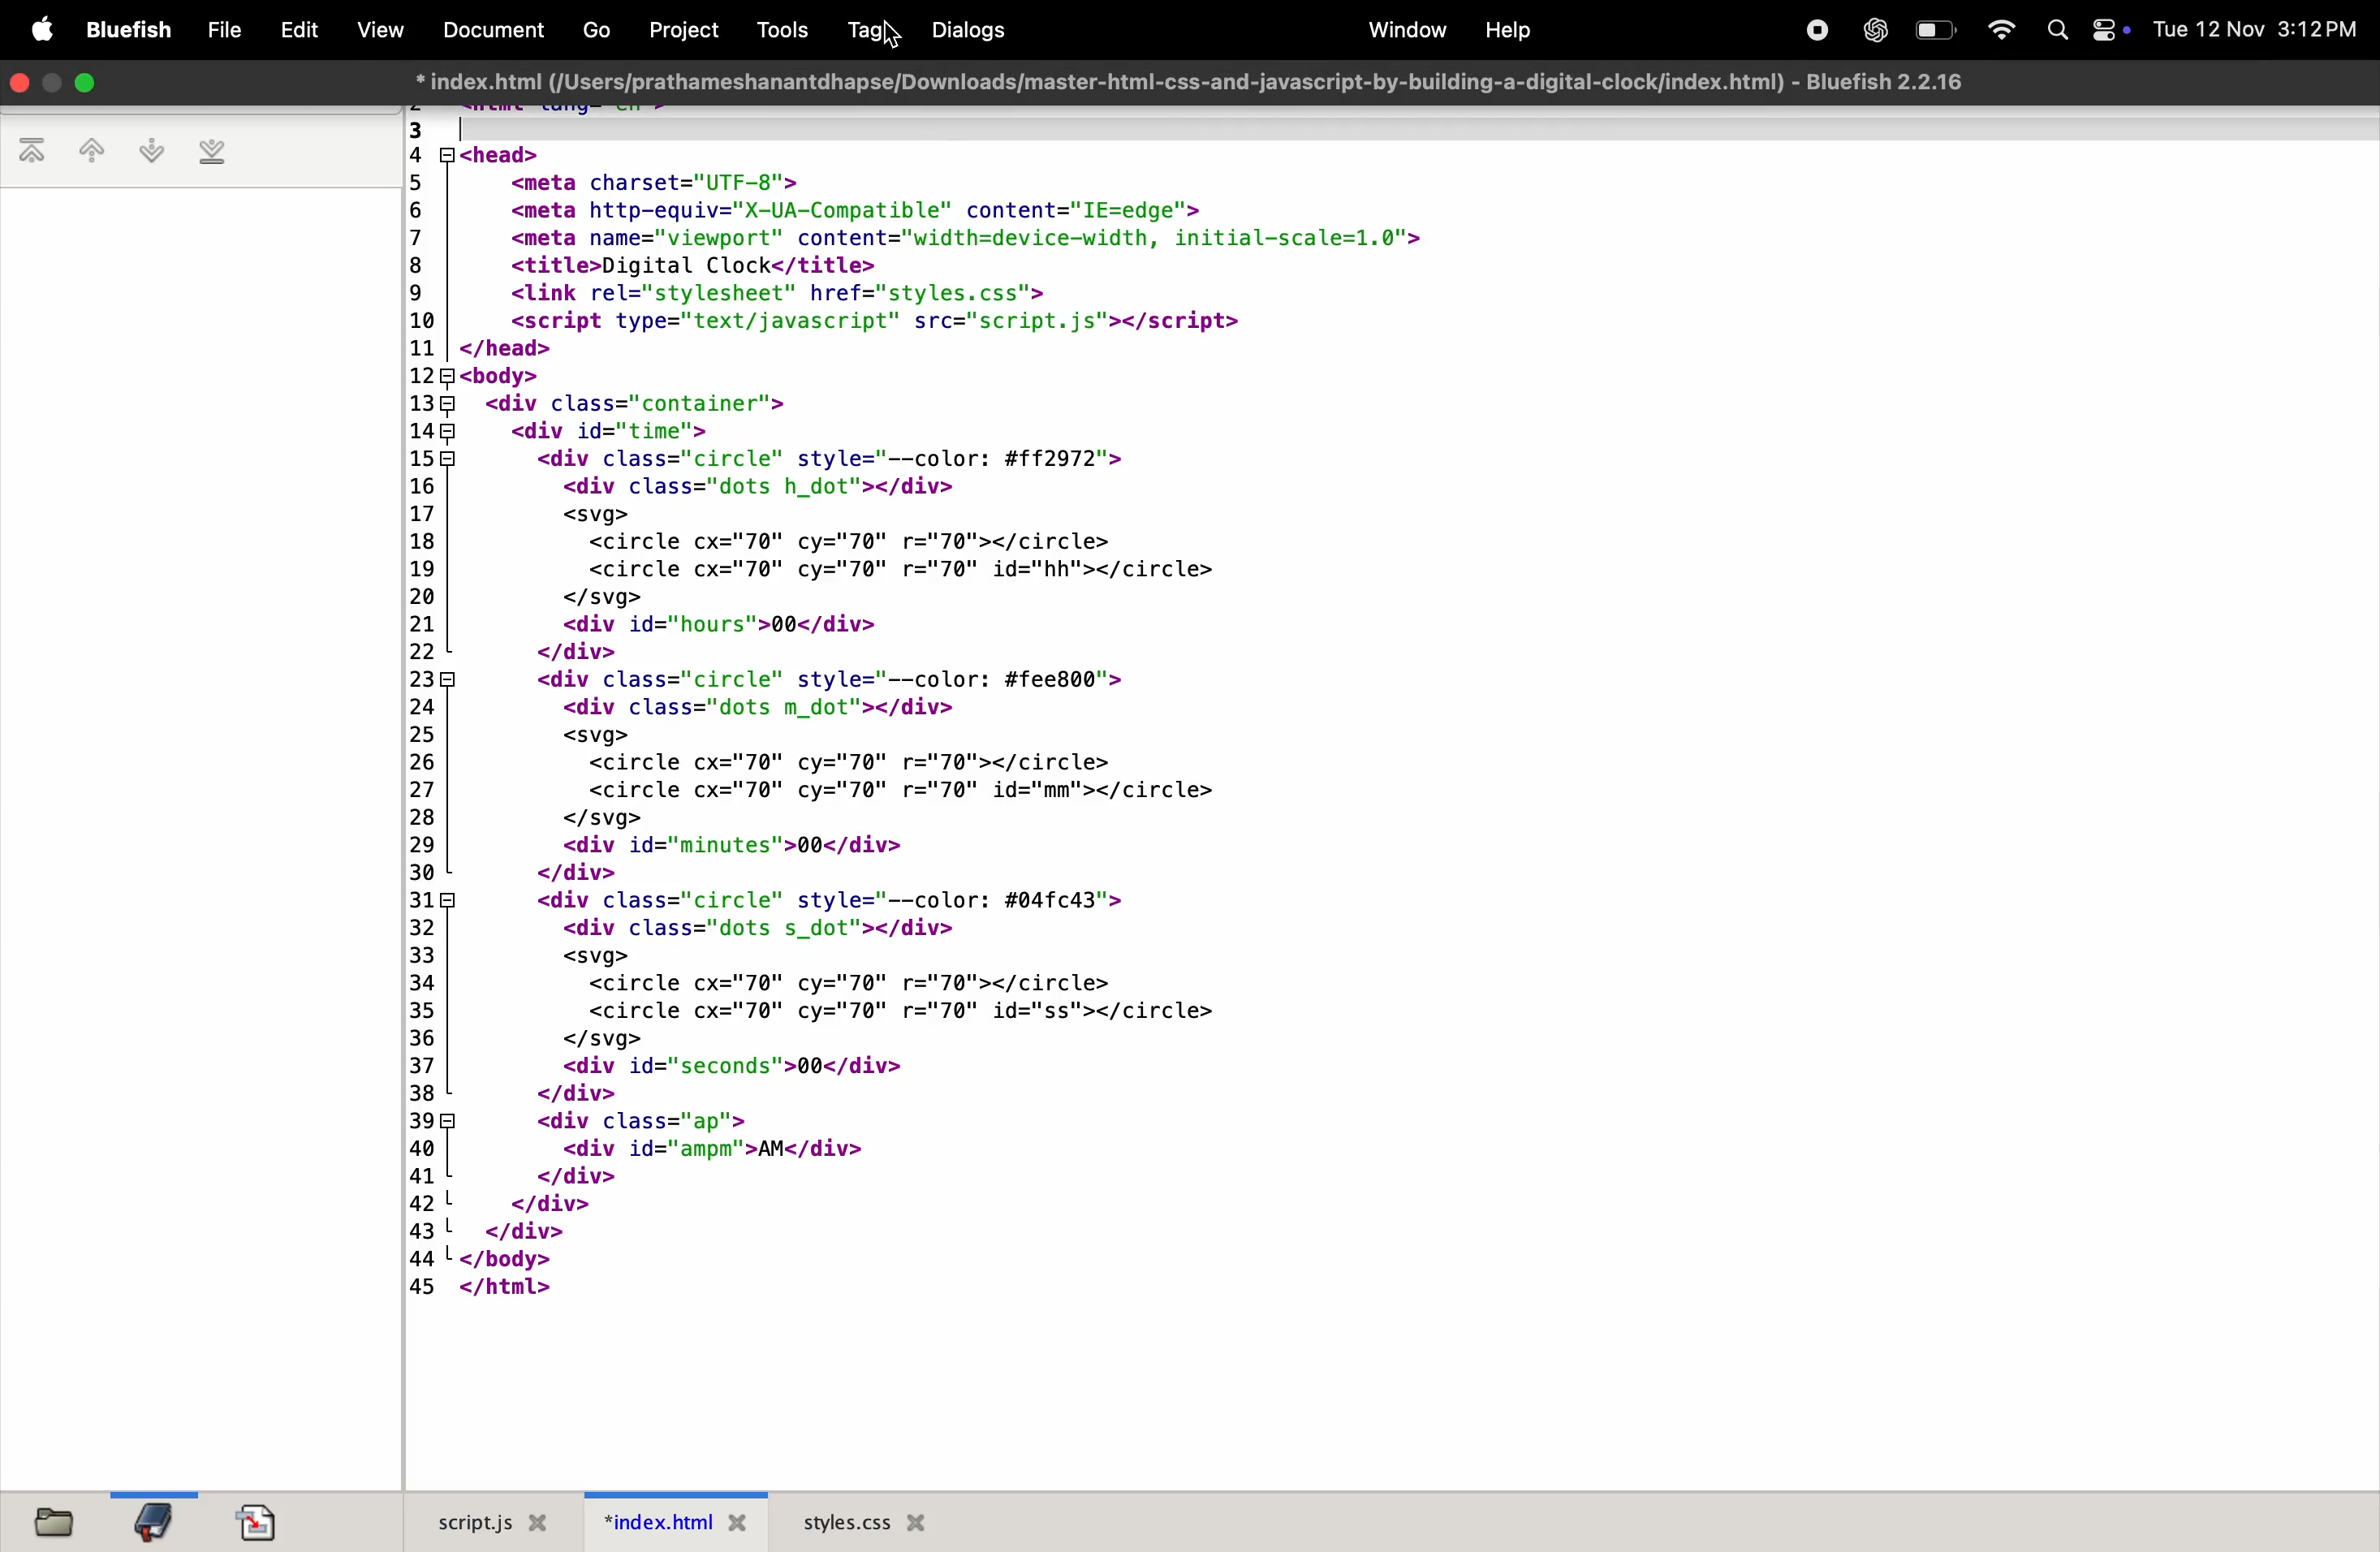  I want to click on tags, so click(865, 31).